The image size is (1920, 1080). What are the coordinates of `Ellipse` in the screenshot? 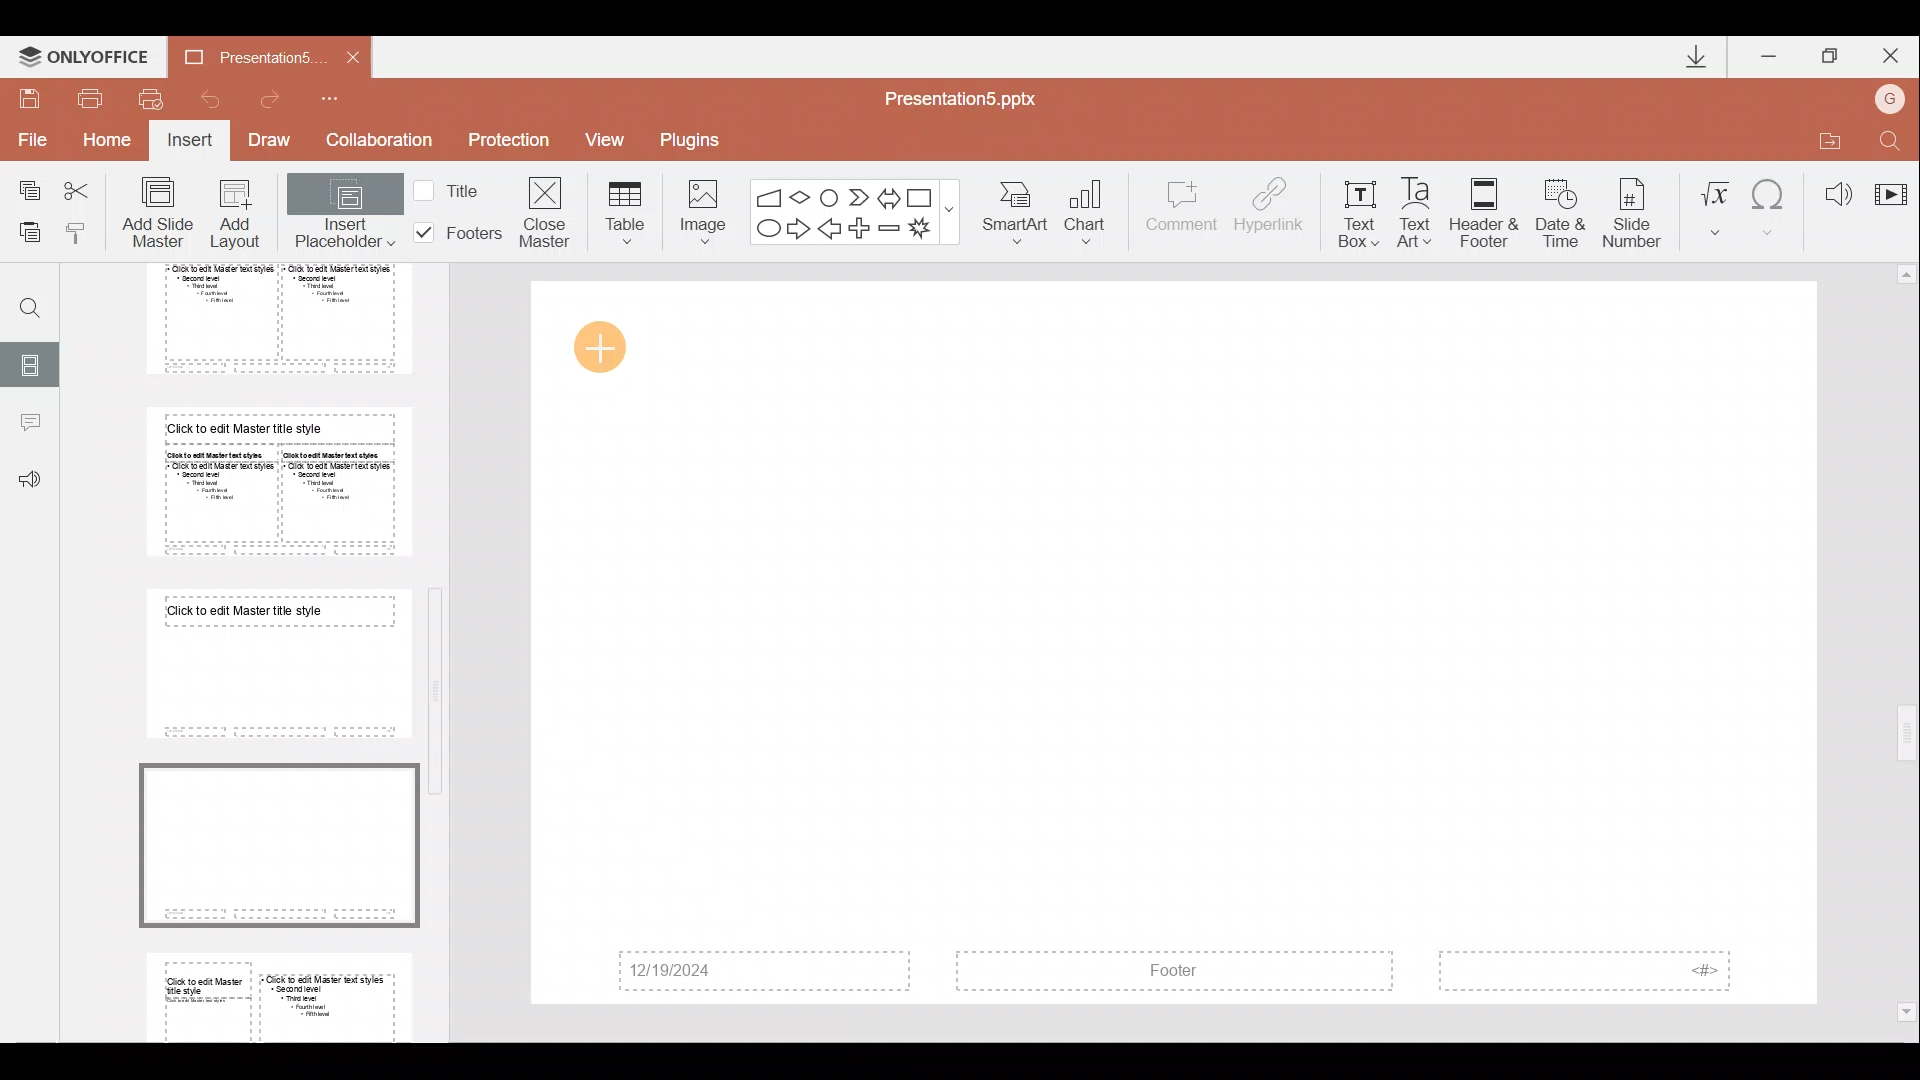 It's located at (766, 230).